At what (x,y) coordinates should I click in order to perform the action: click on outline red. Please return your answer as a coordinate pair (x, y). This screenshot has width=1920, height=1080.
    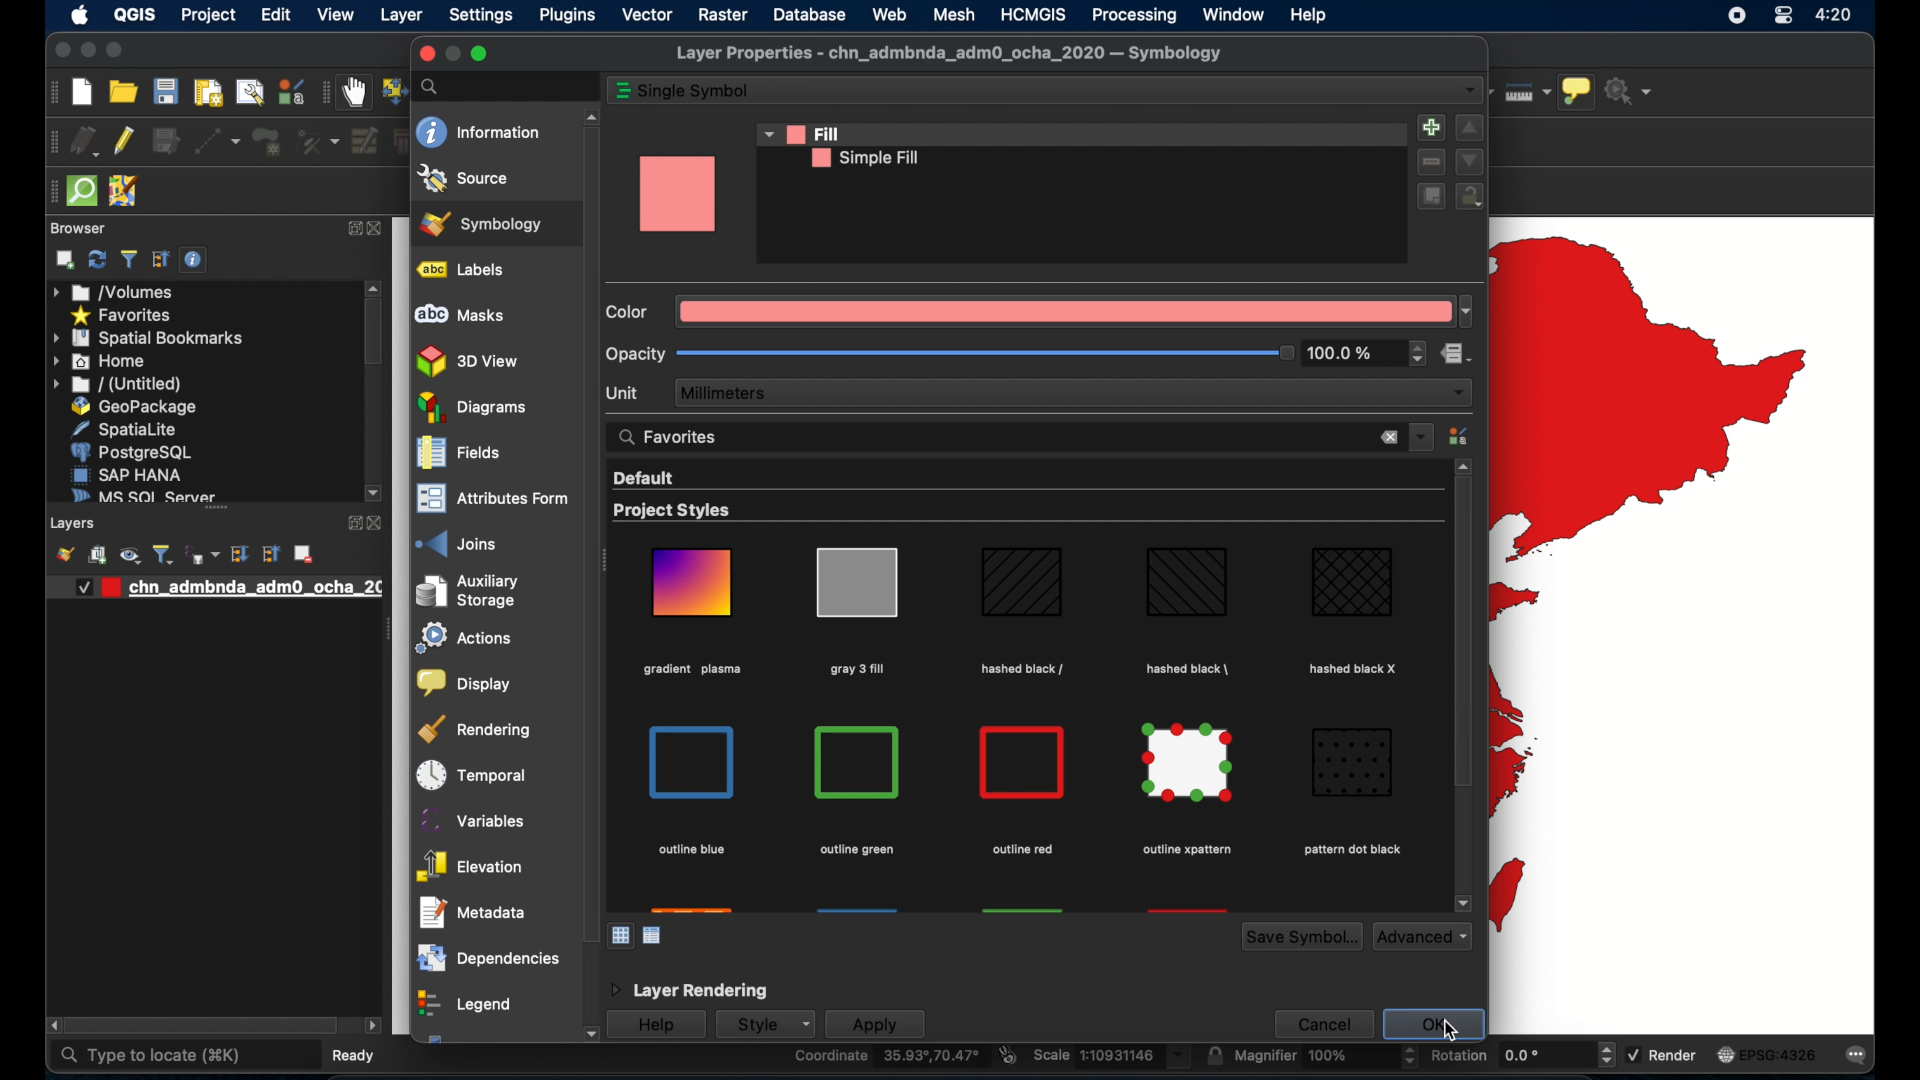
    Looking at the image, I should click on (1022, 850).